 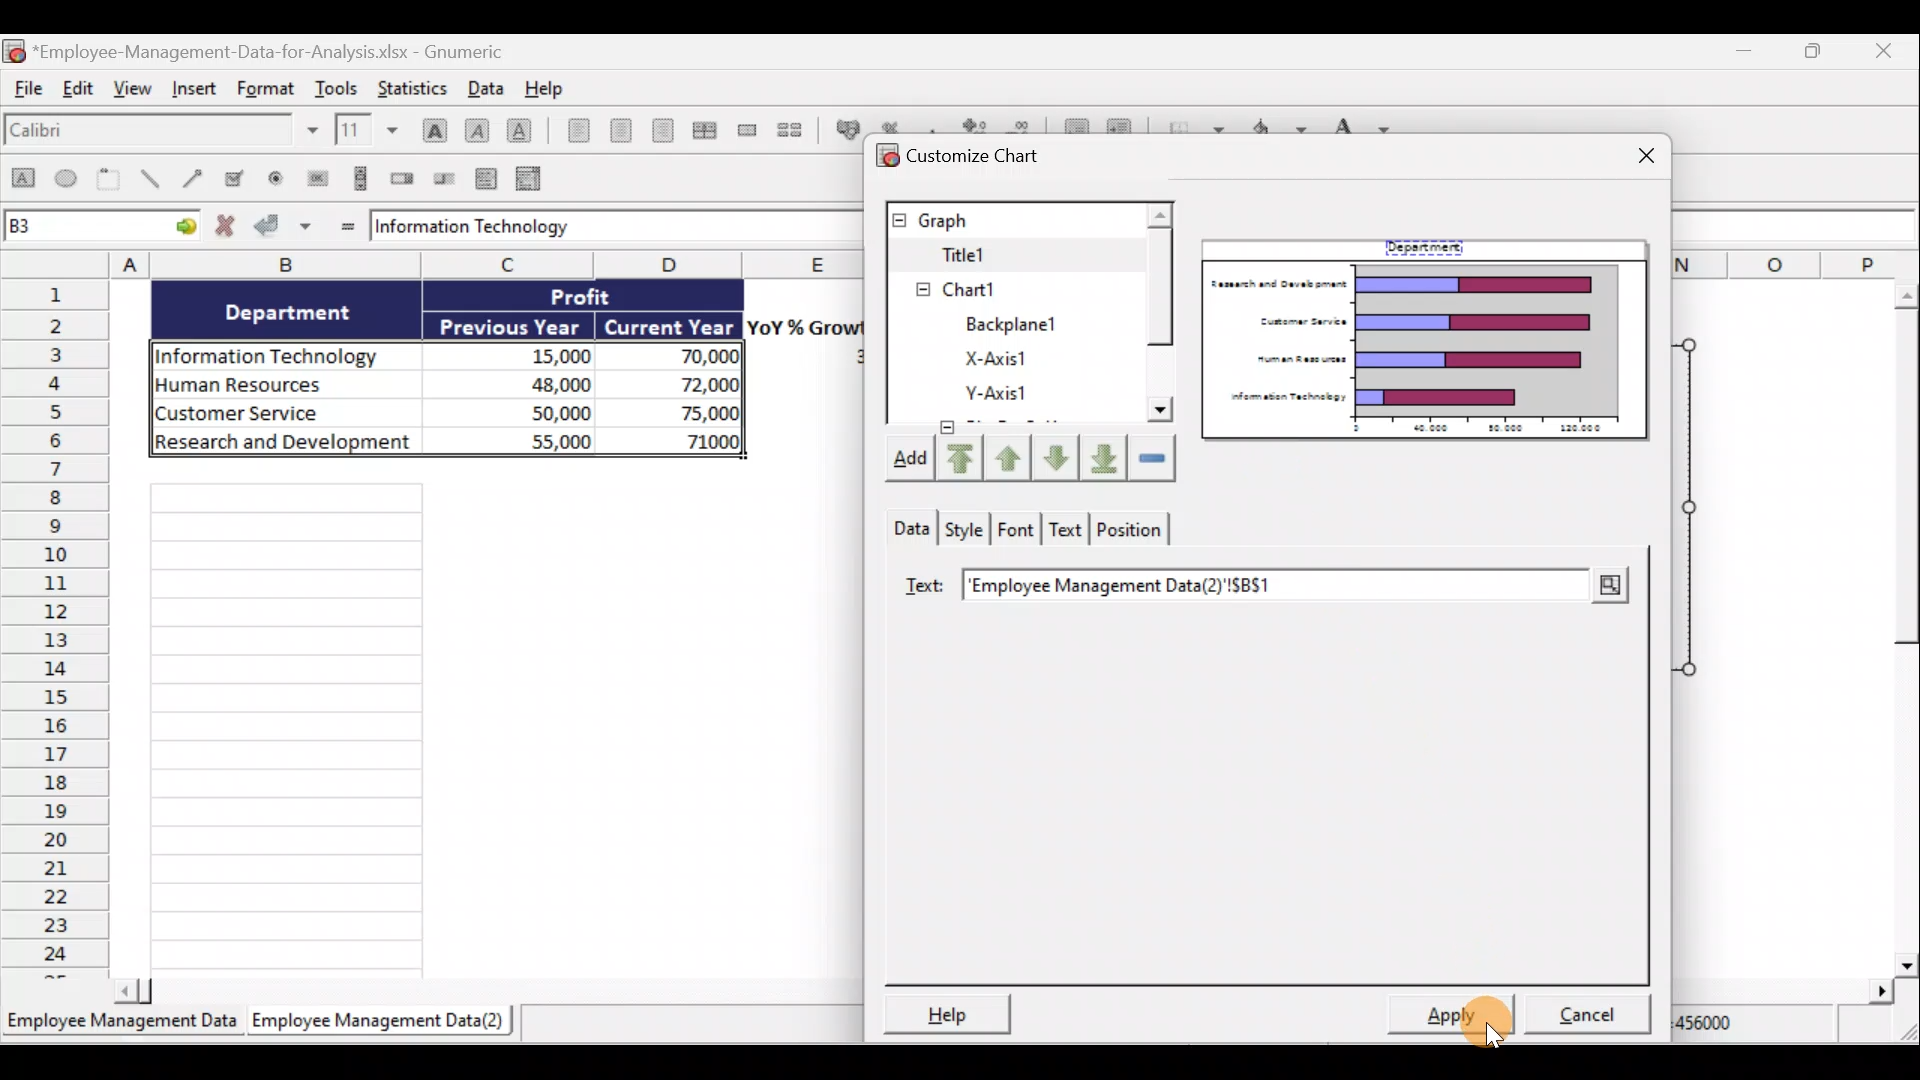 I want to click on Gnumeric logo, so click(x=14, y=50).